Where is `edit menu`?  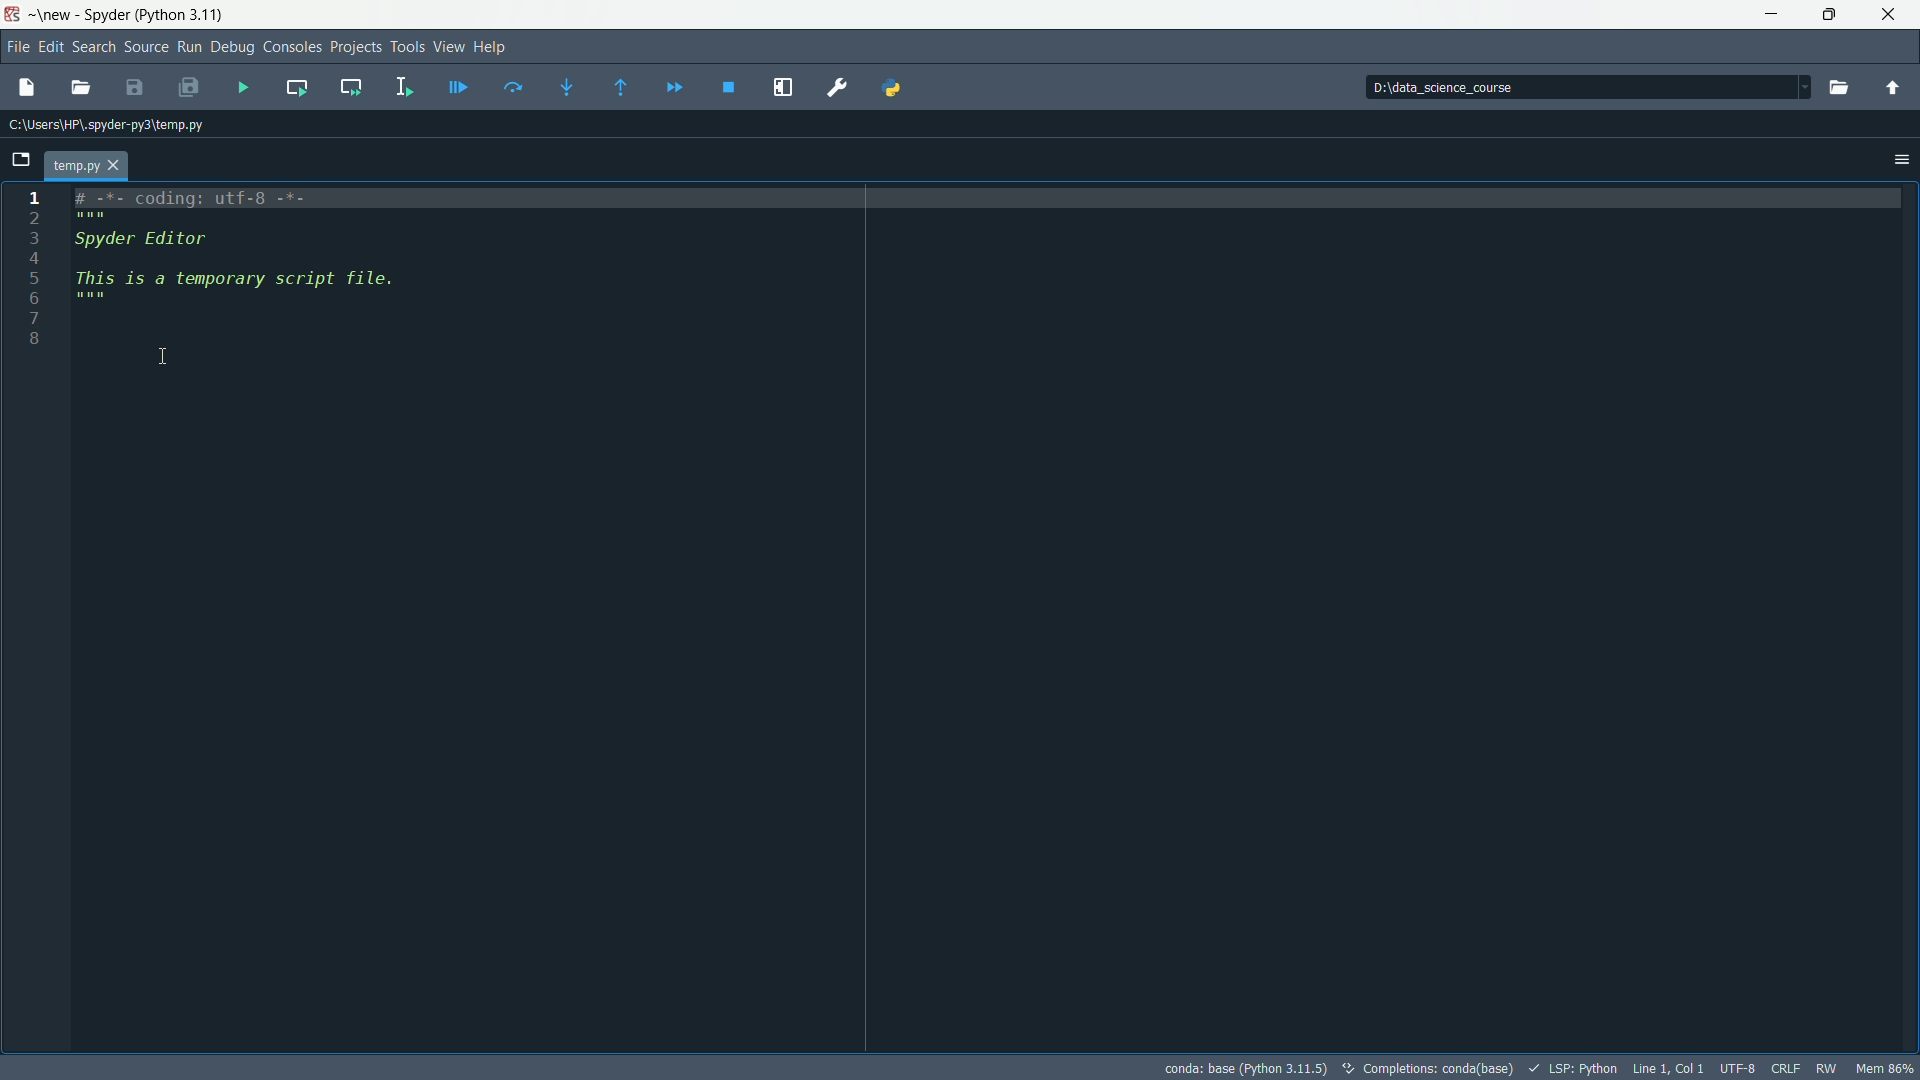
edit menu is located at coordinates (52, 46).